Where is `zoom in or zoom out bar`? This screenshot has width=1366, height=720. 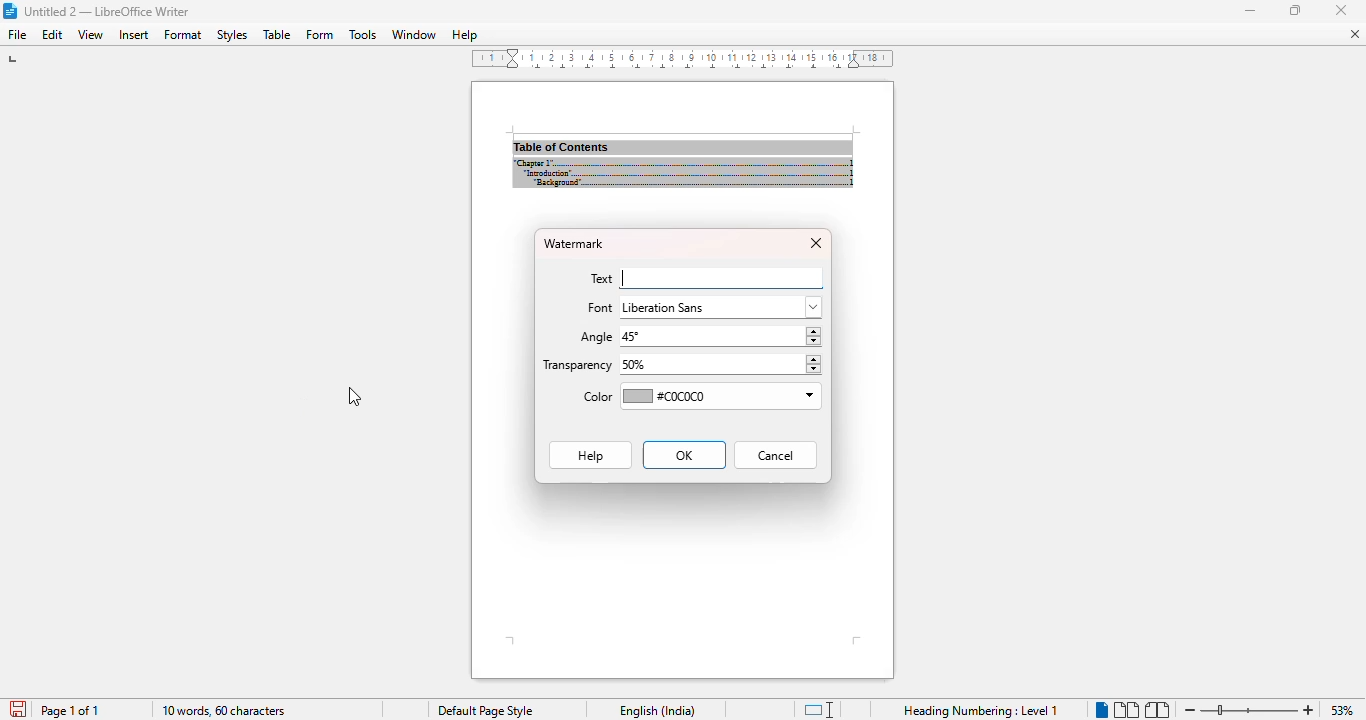 zoom in or zoom out bar is located at coordinates (1250, 709).